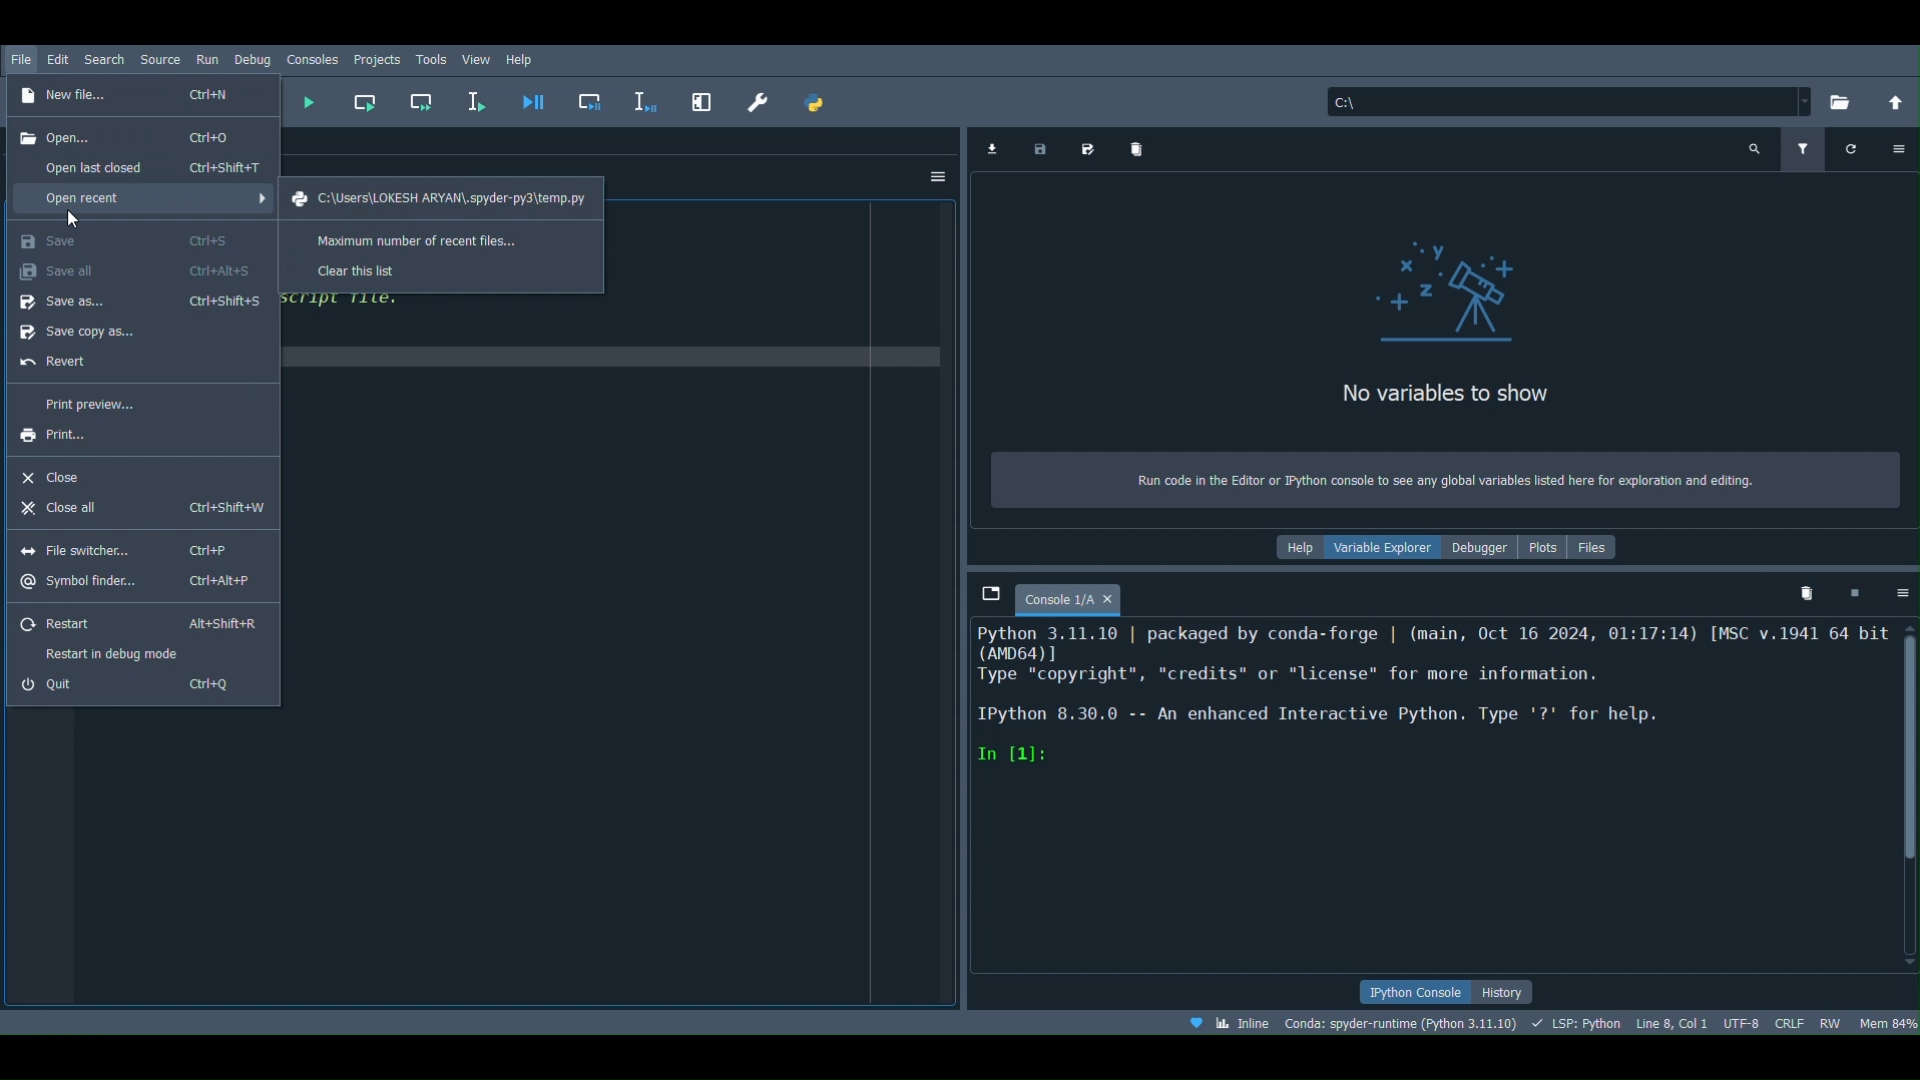  What do you see at coordinates (139, 617) in the screenshot?
I see `Restart` at bounding box center [139, 617].